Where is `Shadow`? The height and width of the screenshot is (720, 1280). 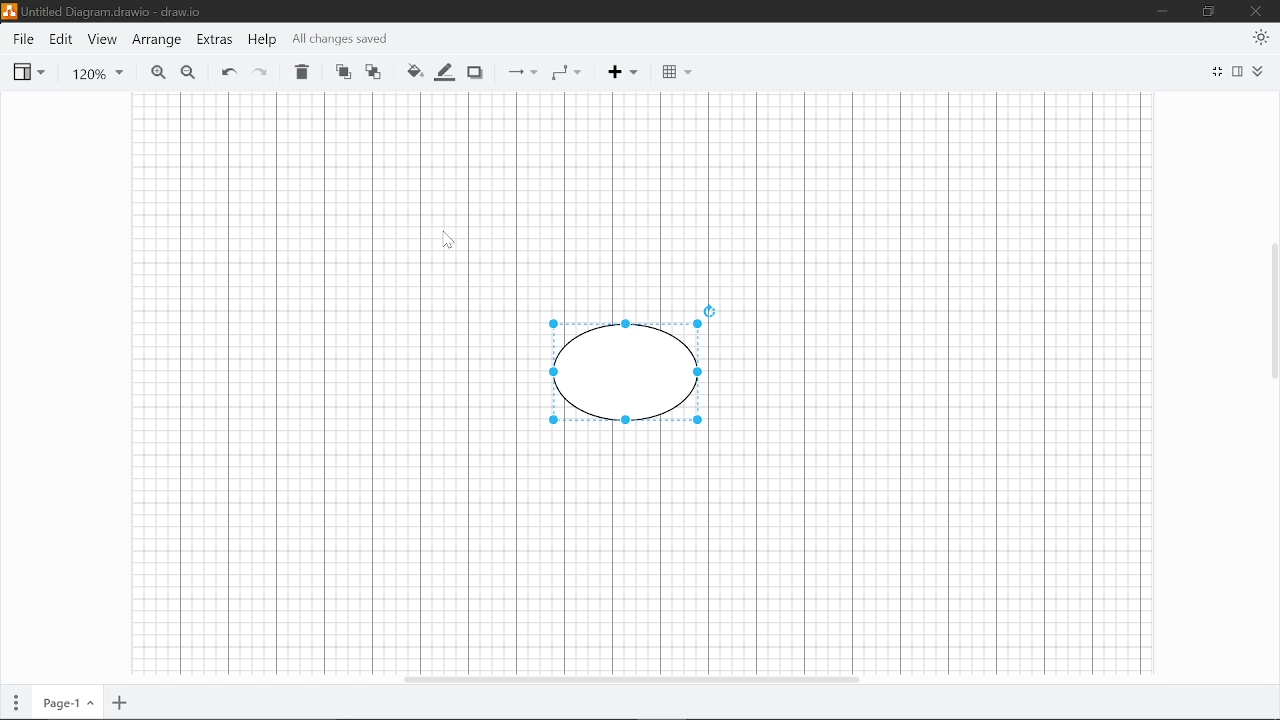
Shadow is located at coordinates (473, 73).